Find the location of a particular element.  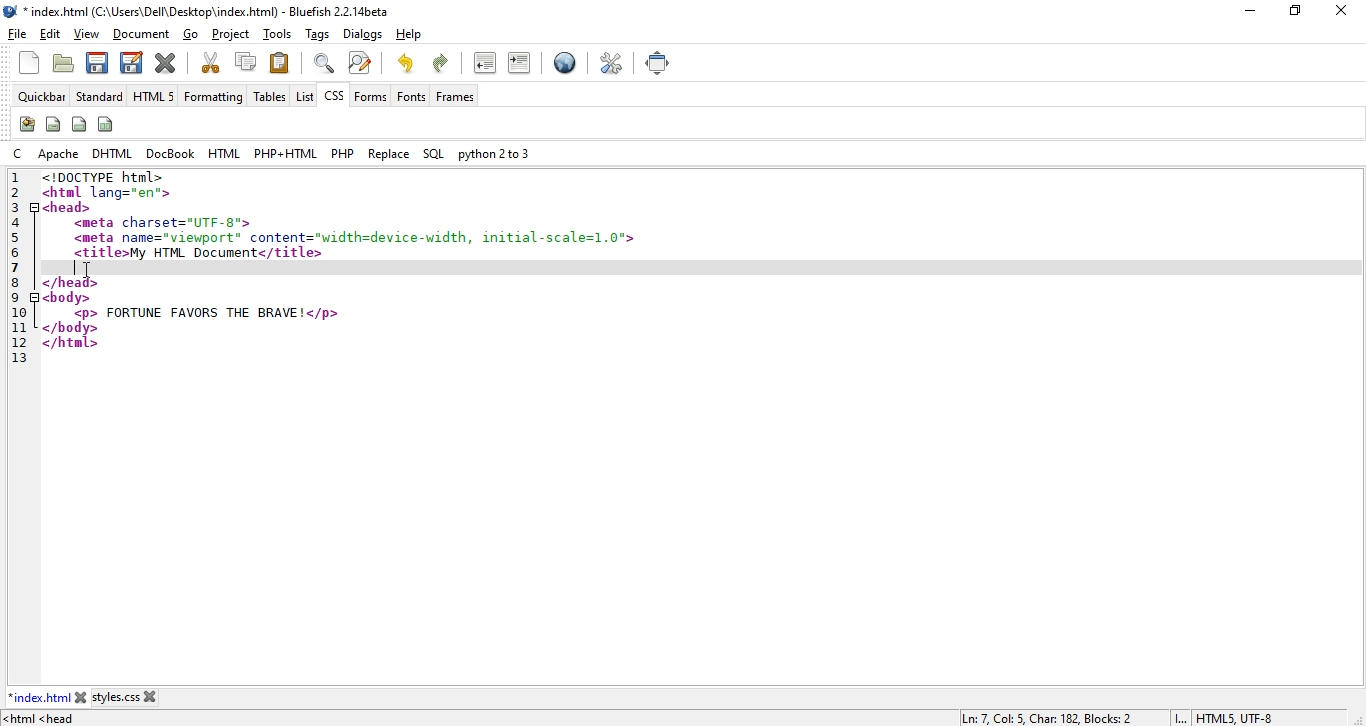

advanced find and replace is located at coordinates (359, 62).